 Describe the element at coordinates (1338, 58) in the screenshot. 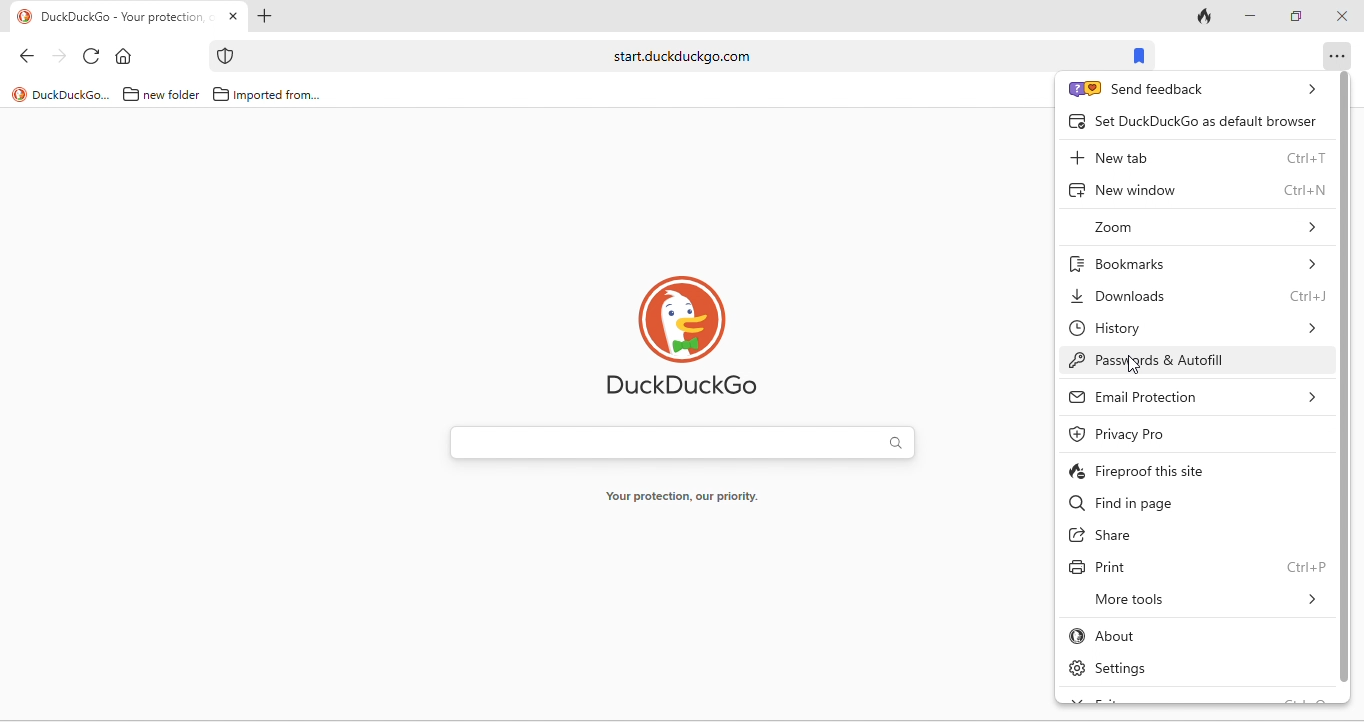

I see `option` at that location.